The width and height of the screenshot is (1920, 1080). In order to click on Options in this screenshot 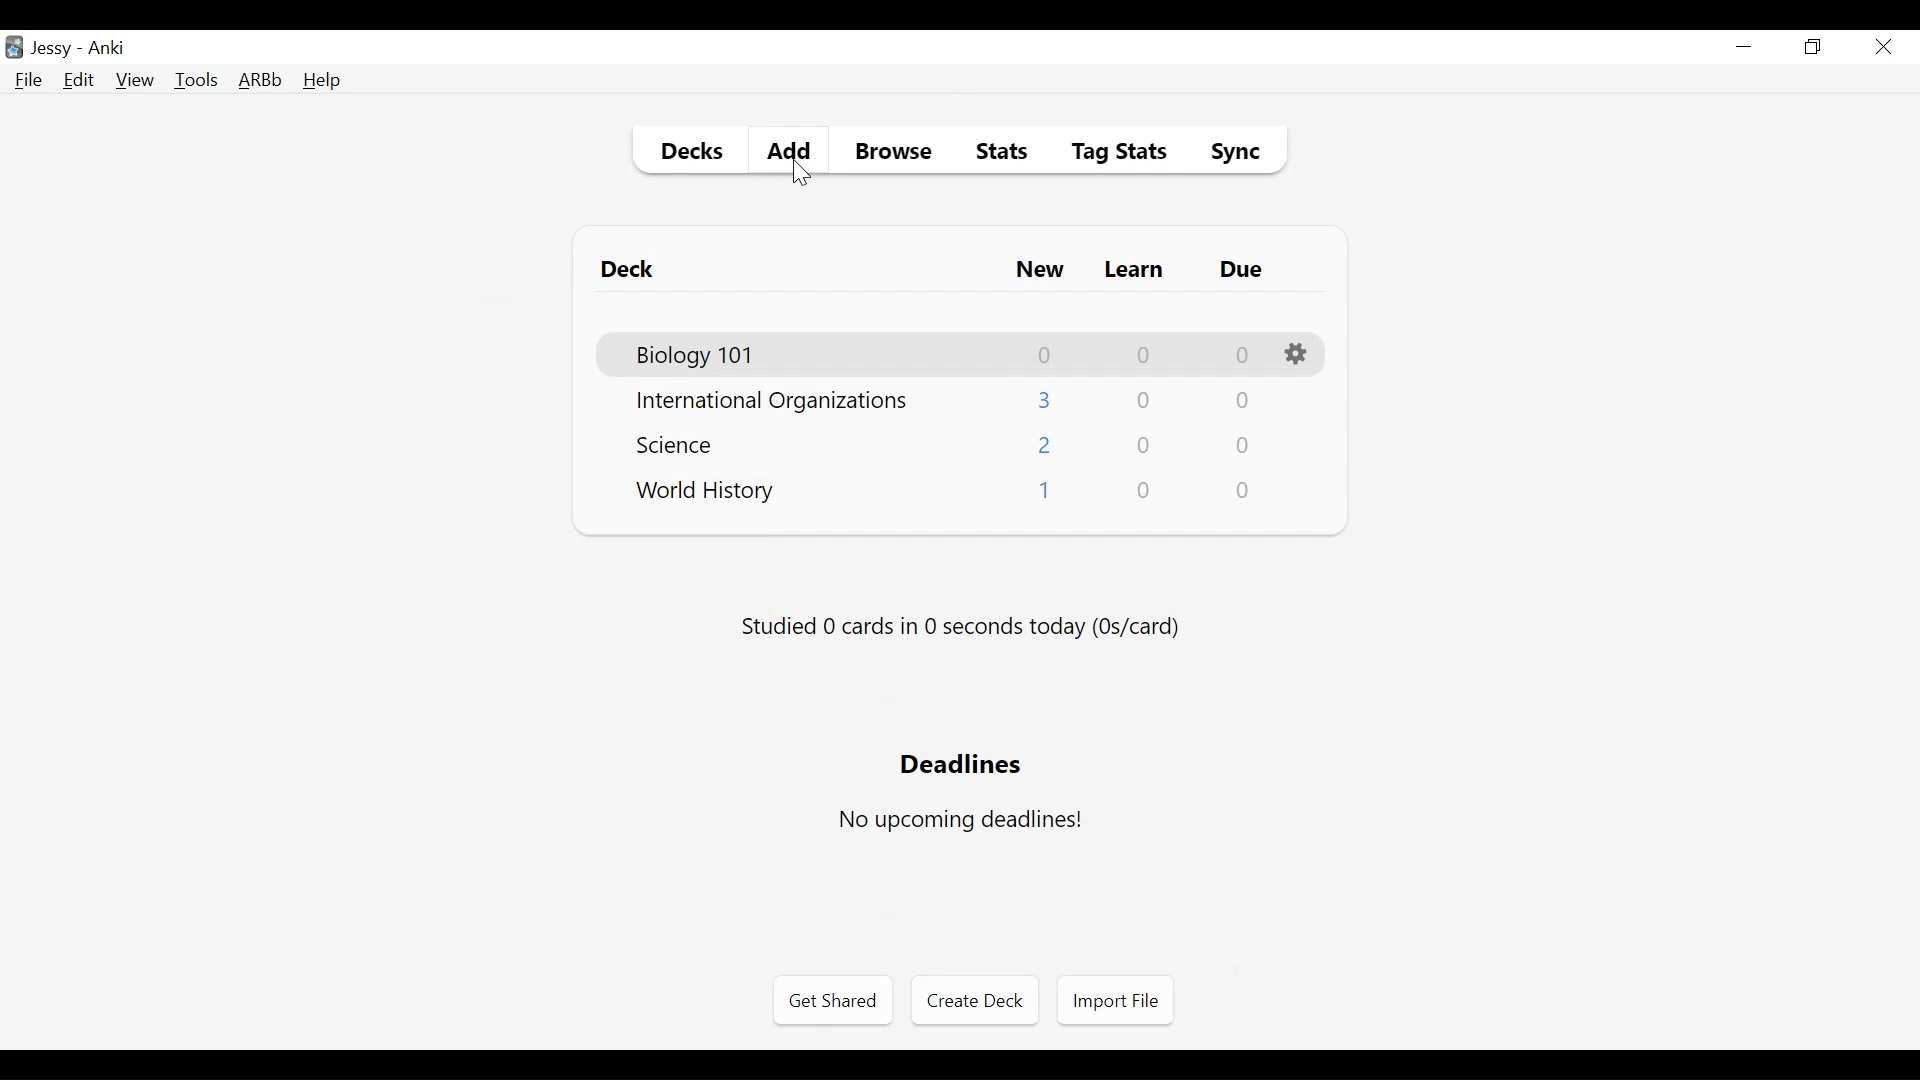, I will do `click(1299, 355)`.